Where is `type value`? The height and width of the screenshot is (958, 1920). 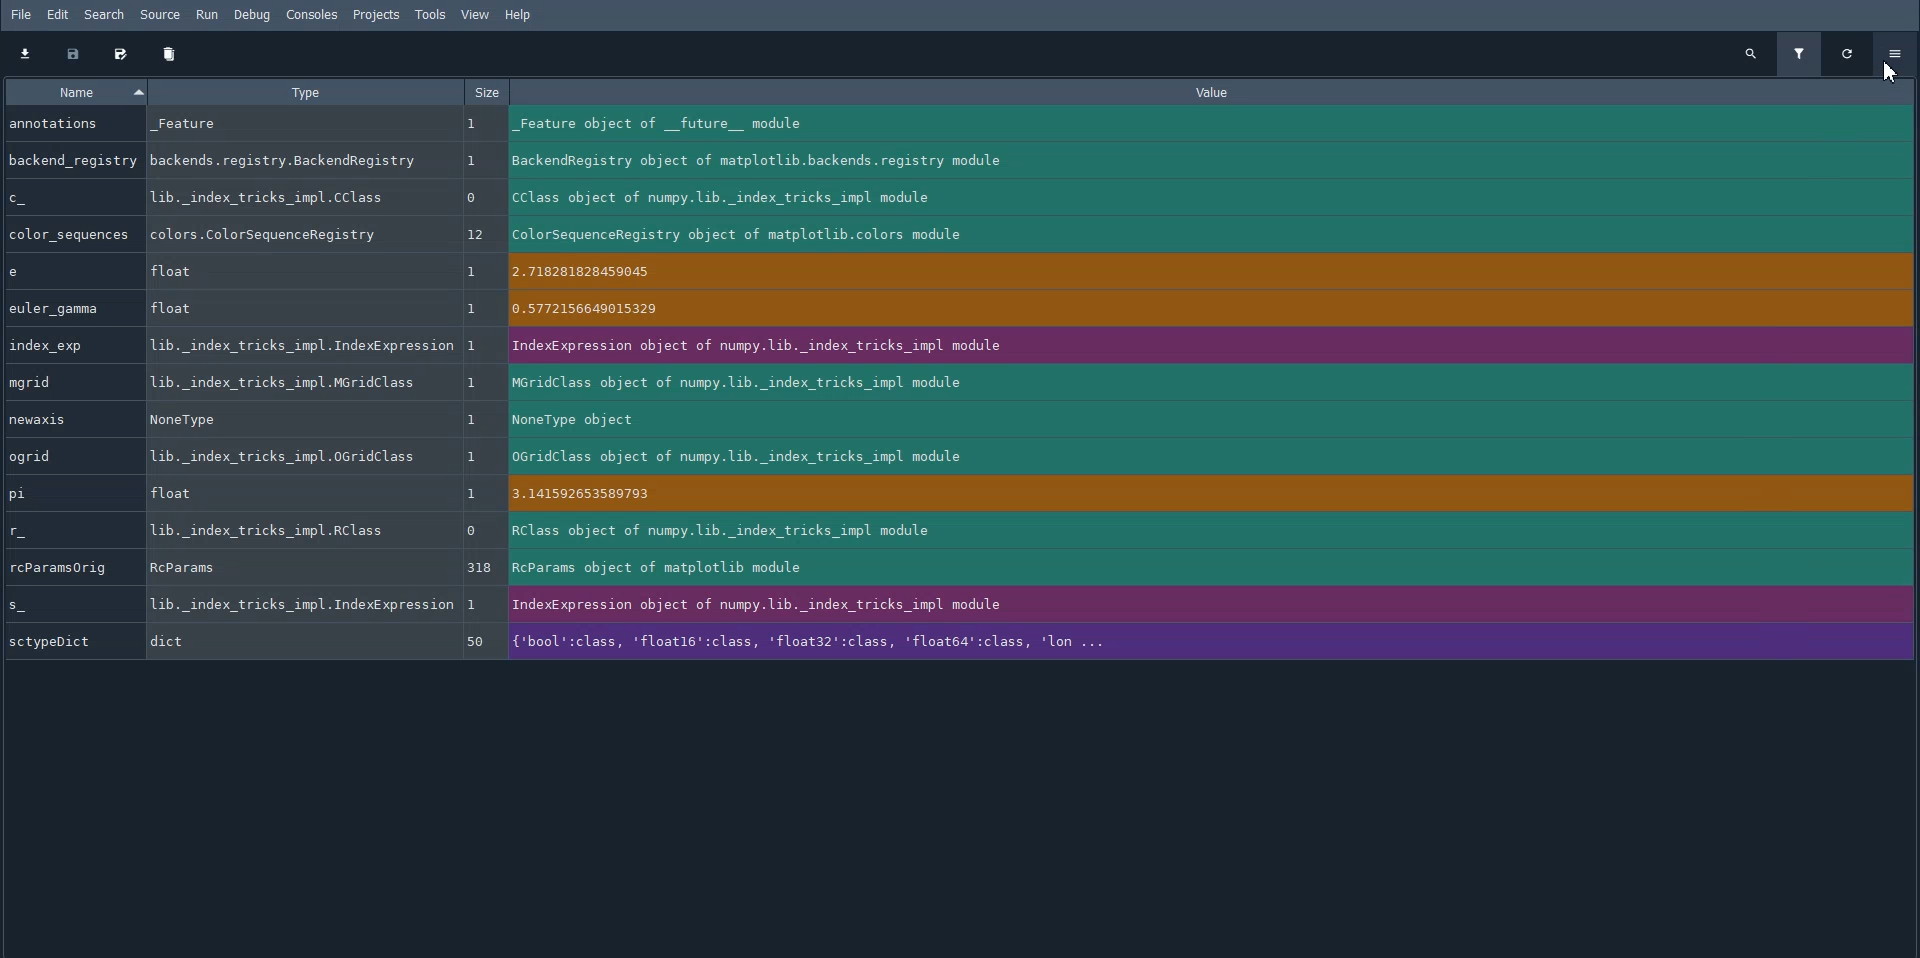
type value is located at coordinates (268, 530).